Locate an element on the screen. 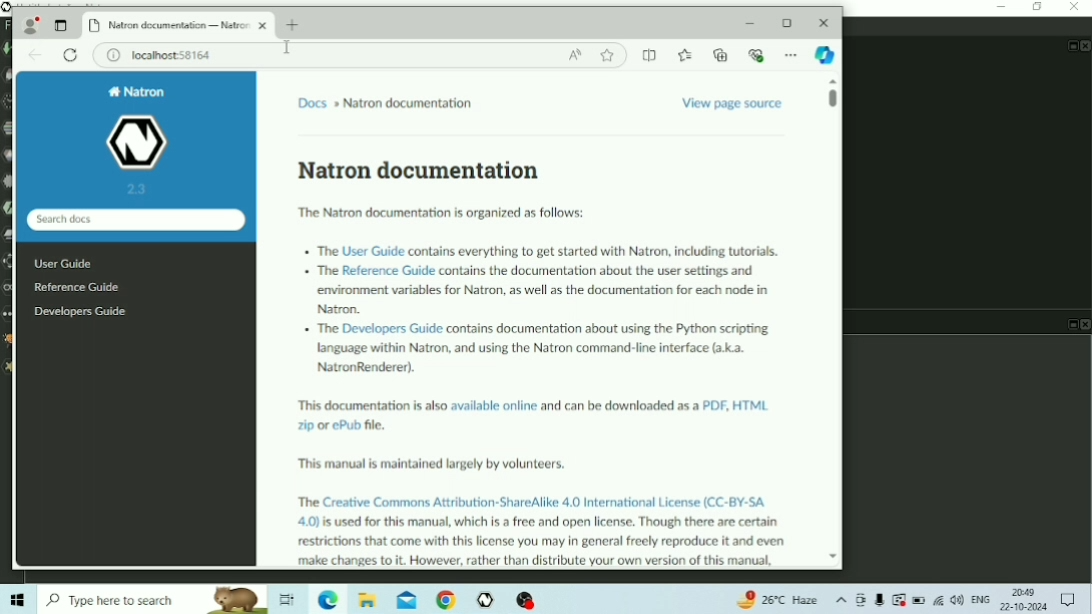 Image resolution: width=1092 pixels, height=614 pixels. Microsoft Edge is located at coordinates (328, 598).